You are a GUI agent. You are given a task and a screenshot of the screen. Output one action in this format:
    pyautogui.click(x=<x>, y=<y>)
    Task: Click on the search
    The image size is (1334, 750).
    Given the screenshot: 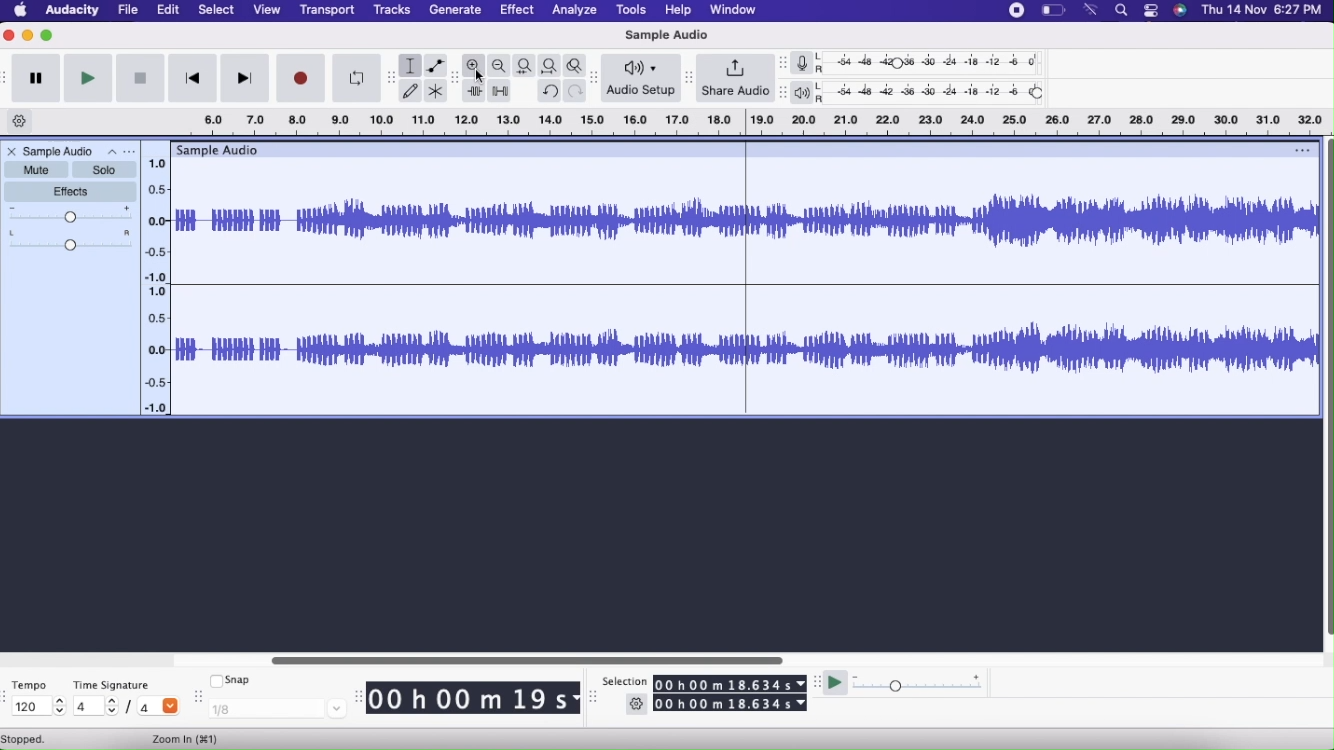 What is the action you would take?
    pyautogui.click(x=1120, y=11)
    